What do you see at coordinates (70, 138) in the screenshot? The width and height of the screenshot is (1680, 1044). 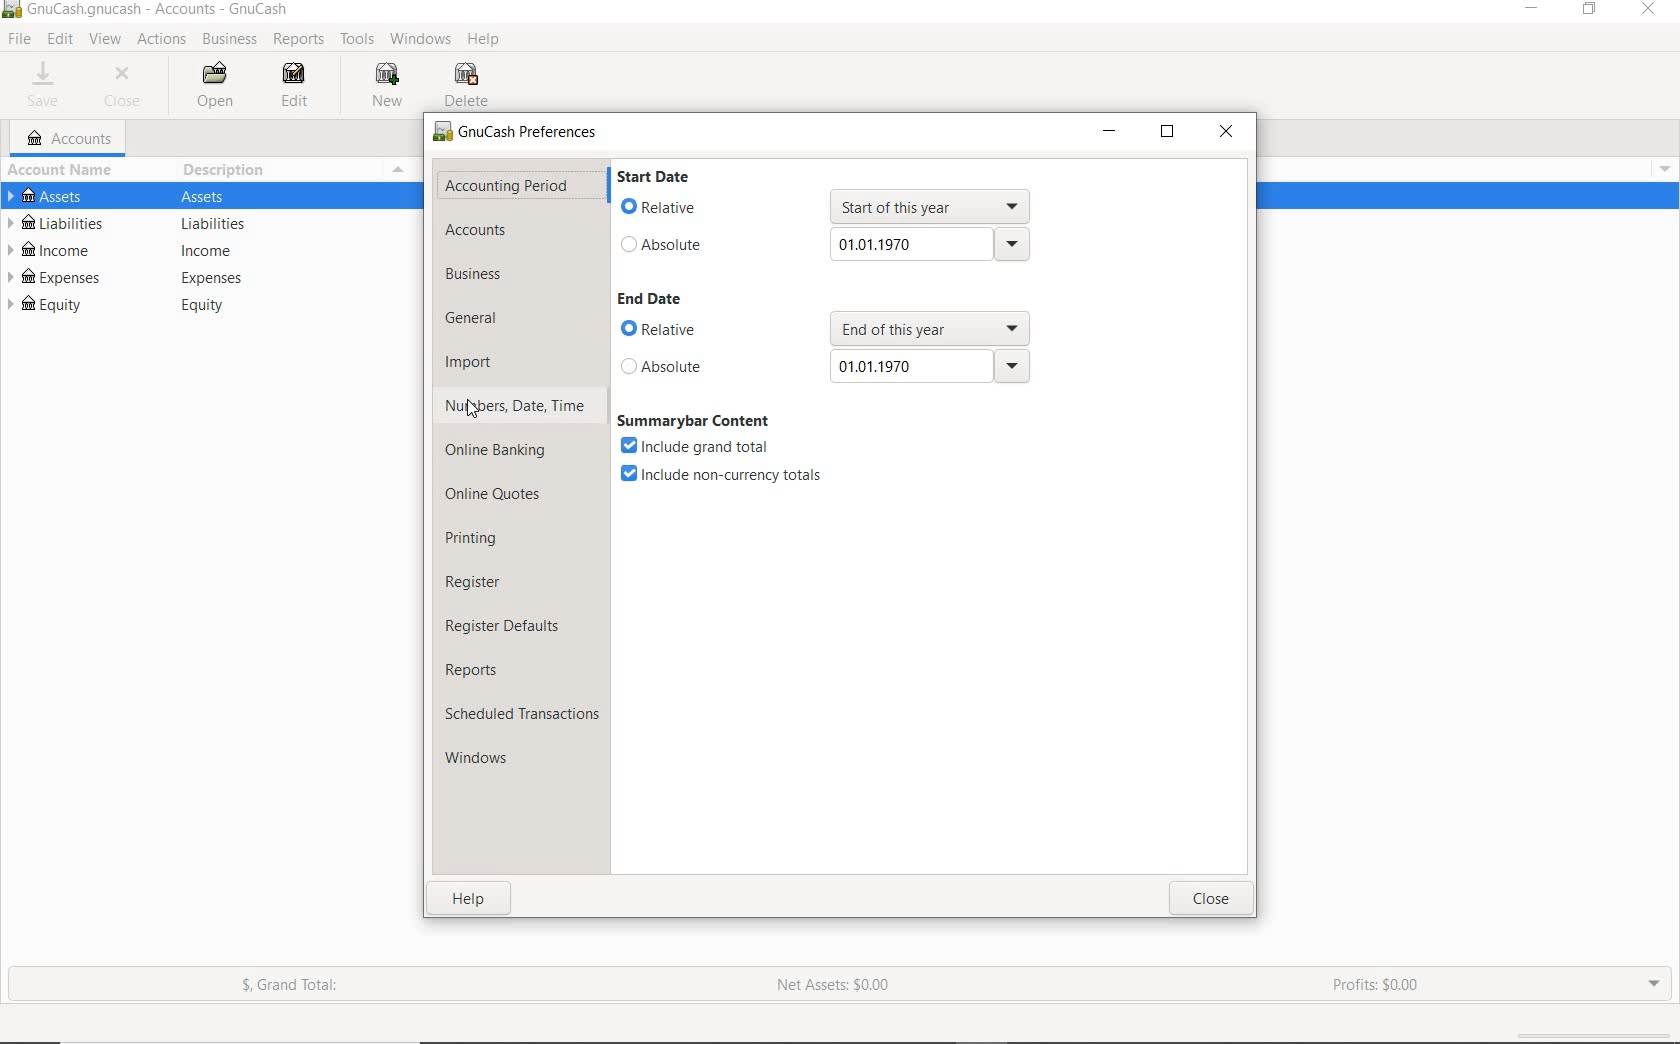 I see `ACCOUNTS` at bounding box center [70, 138].